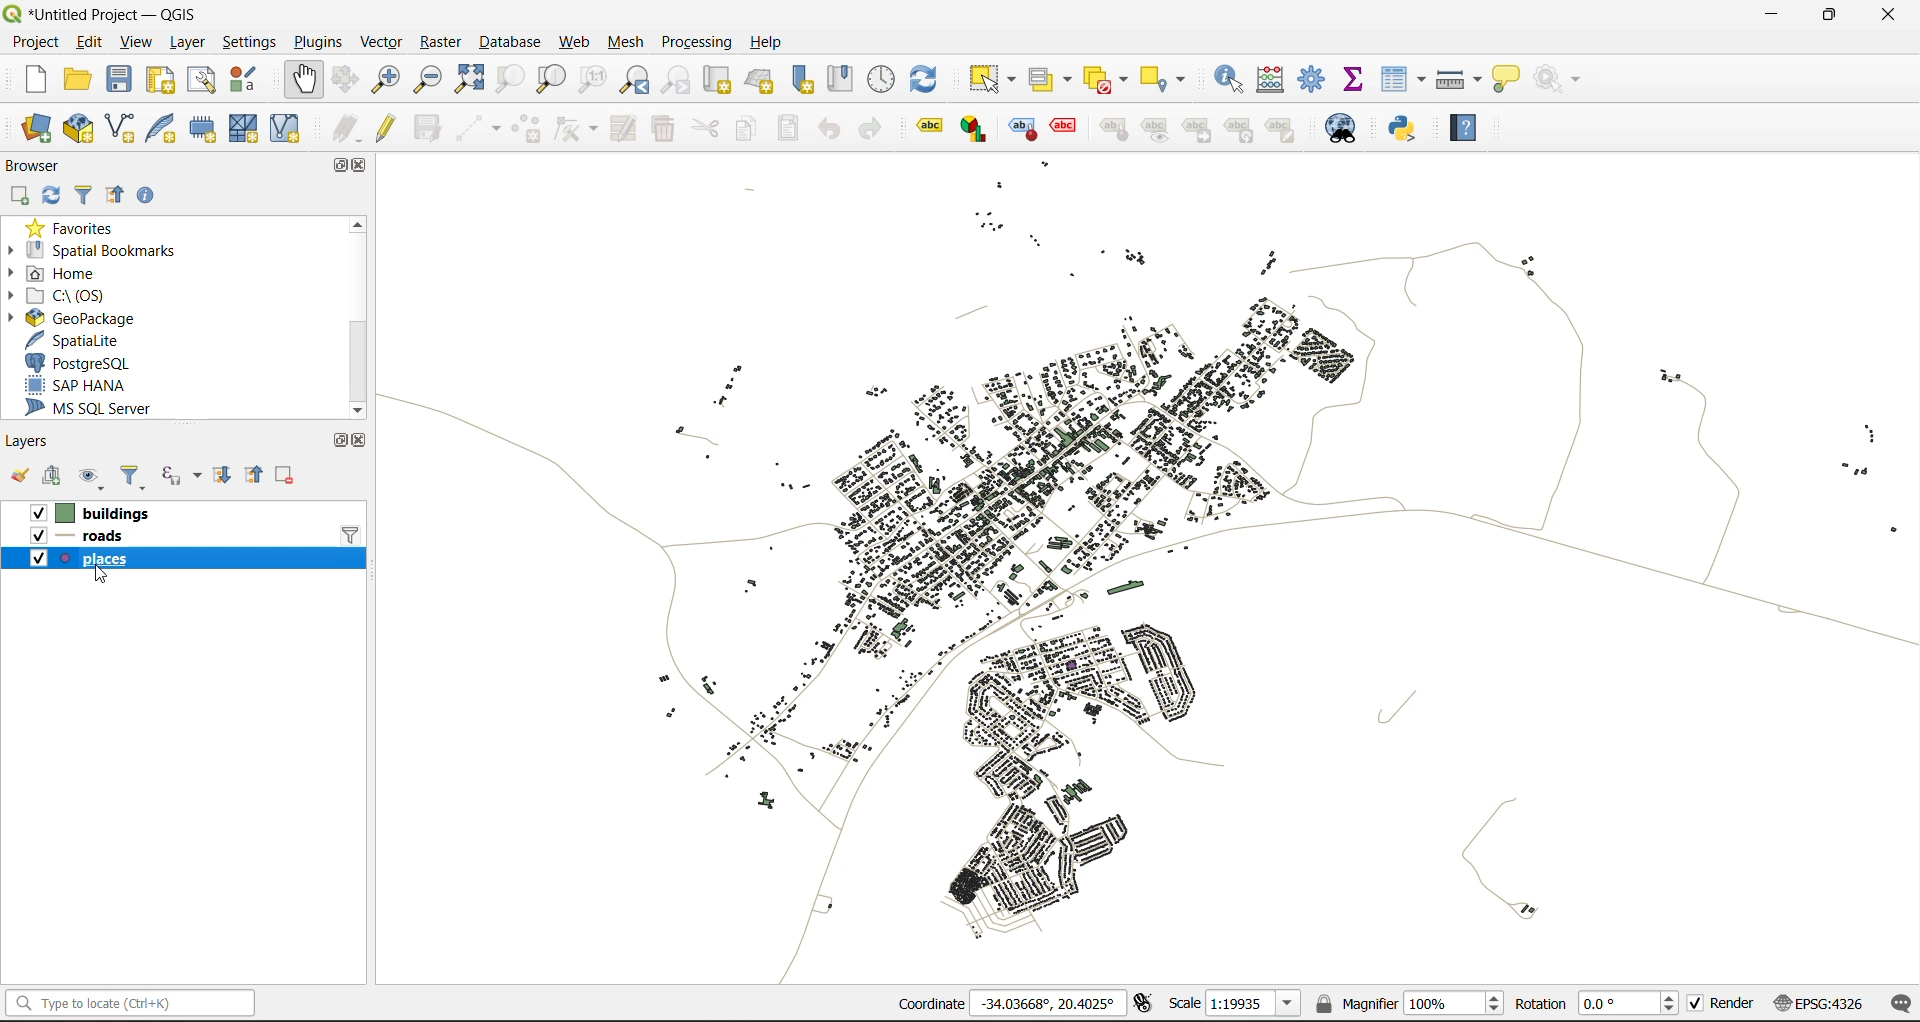 The image size is (1920, 1022). Describe the element at coordinates (115, 196) in the screenshot. I see `collapse all` at that location.